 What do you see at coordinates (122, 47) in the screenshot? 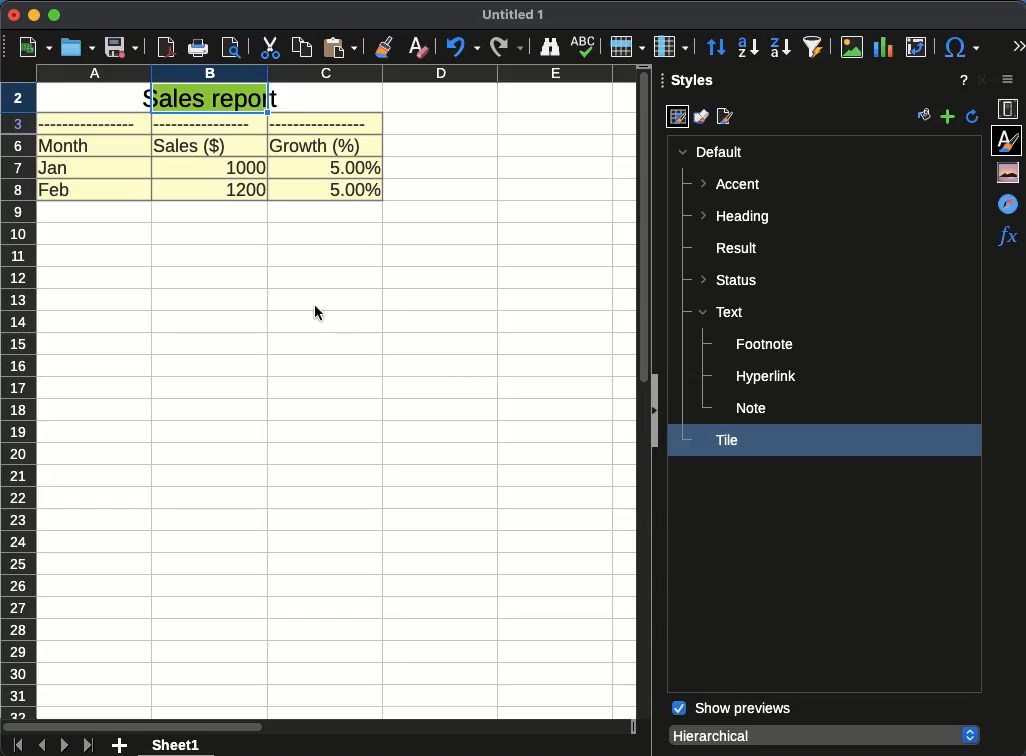
I see `save` at bounding box center [122, 47].